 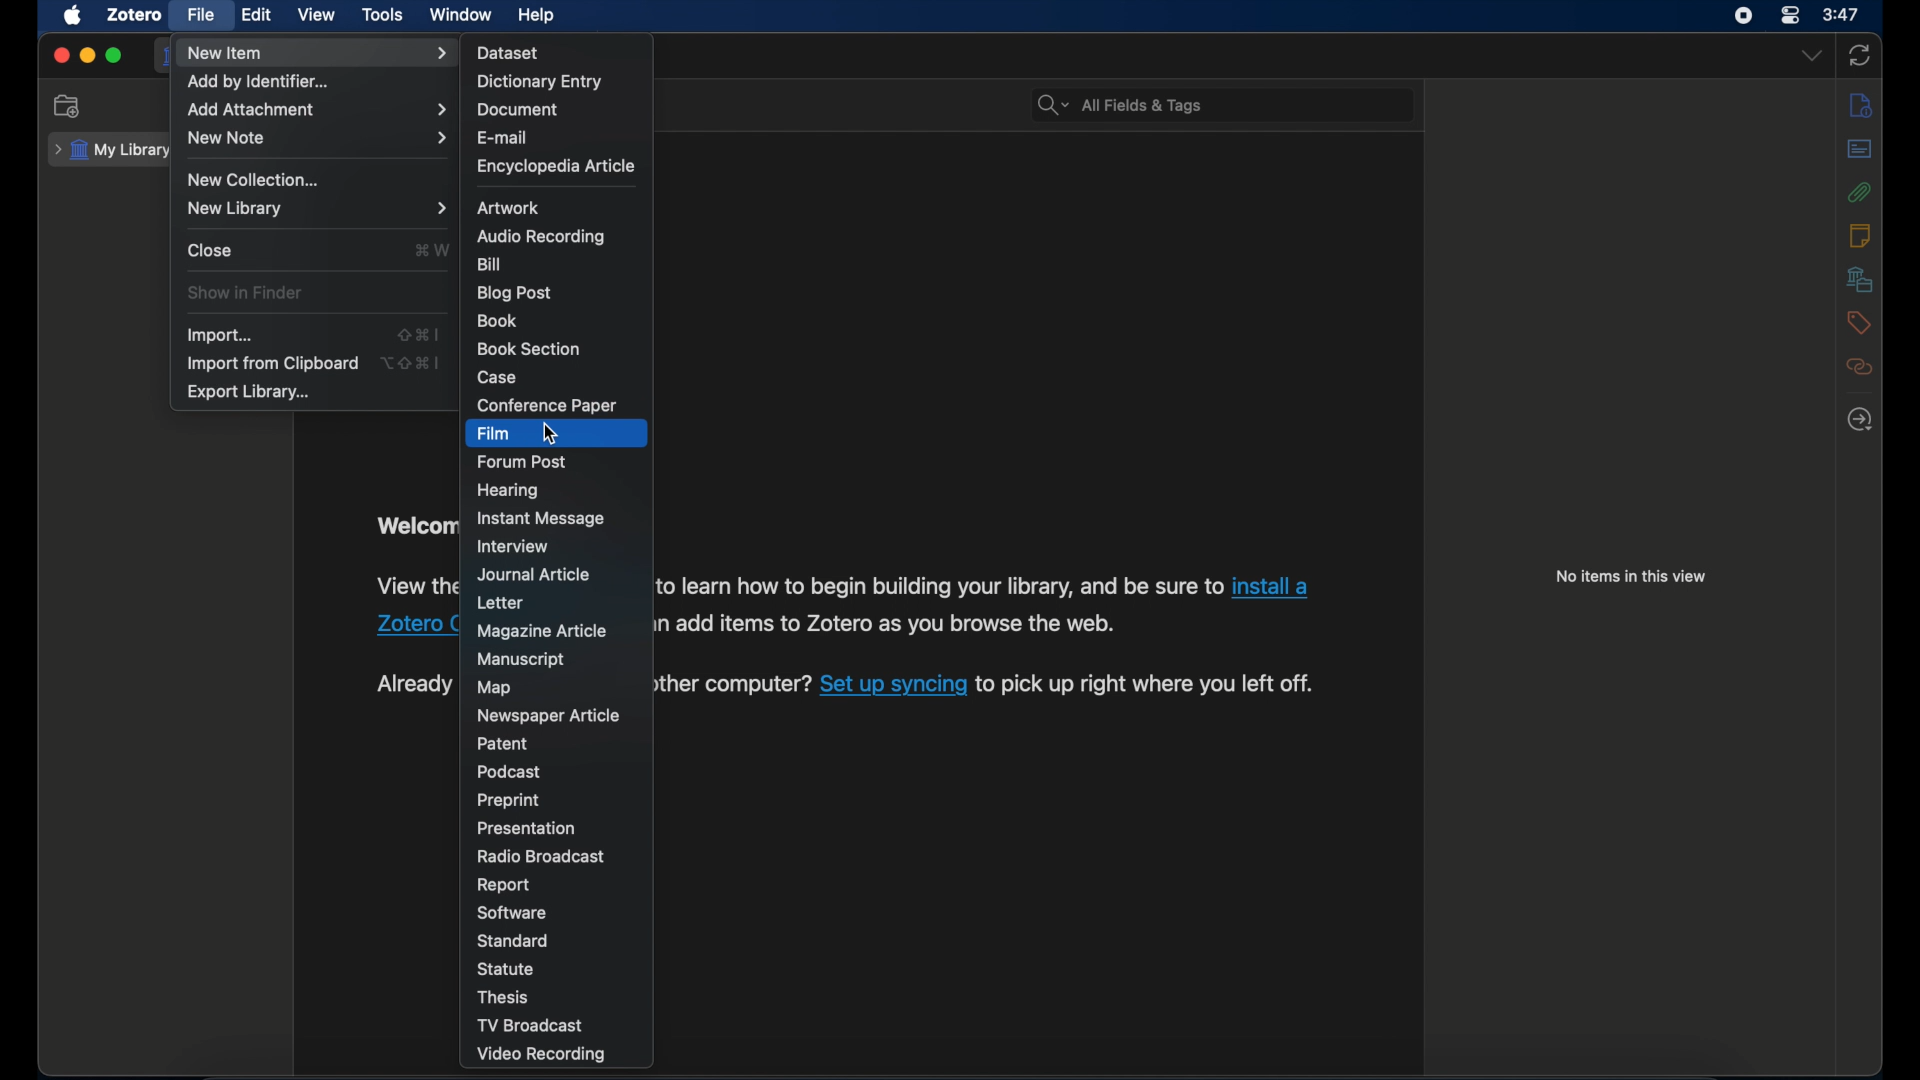 What do you see at coordinates (532, 1025) in the screenshot?
I see `tv broadcast` at bounding box center [532, 1025].